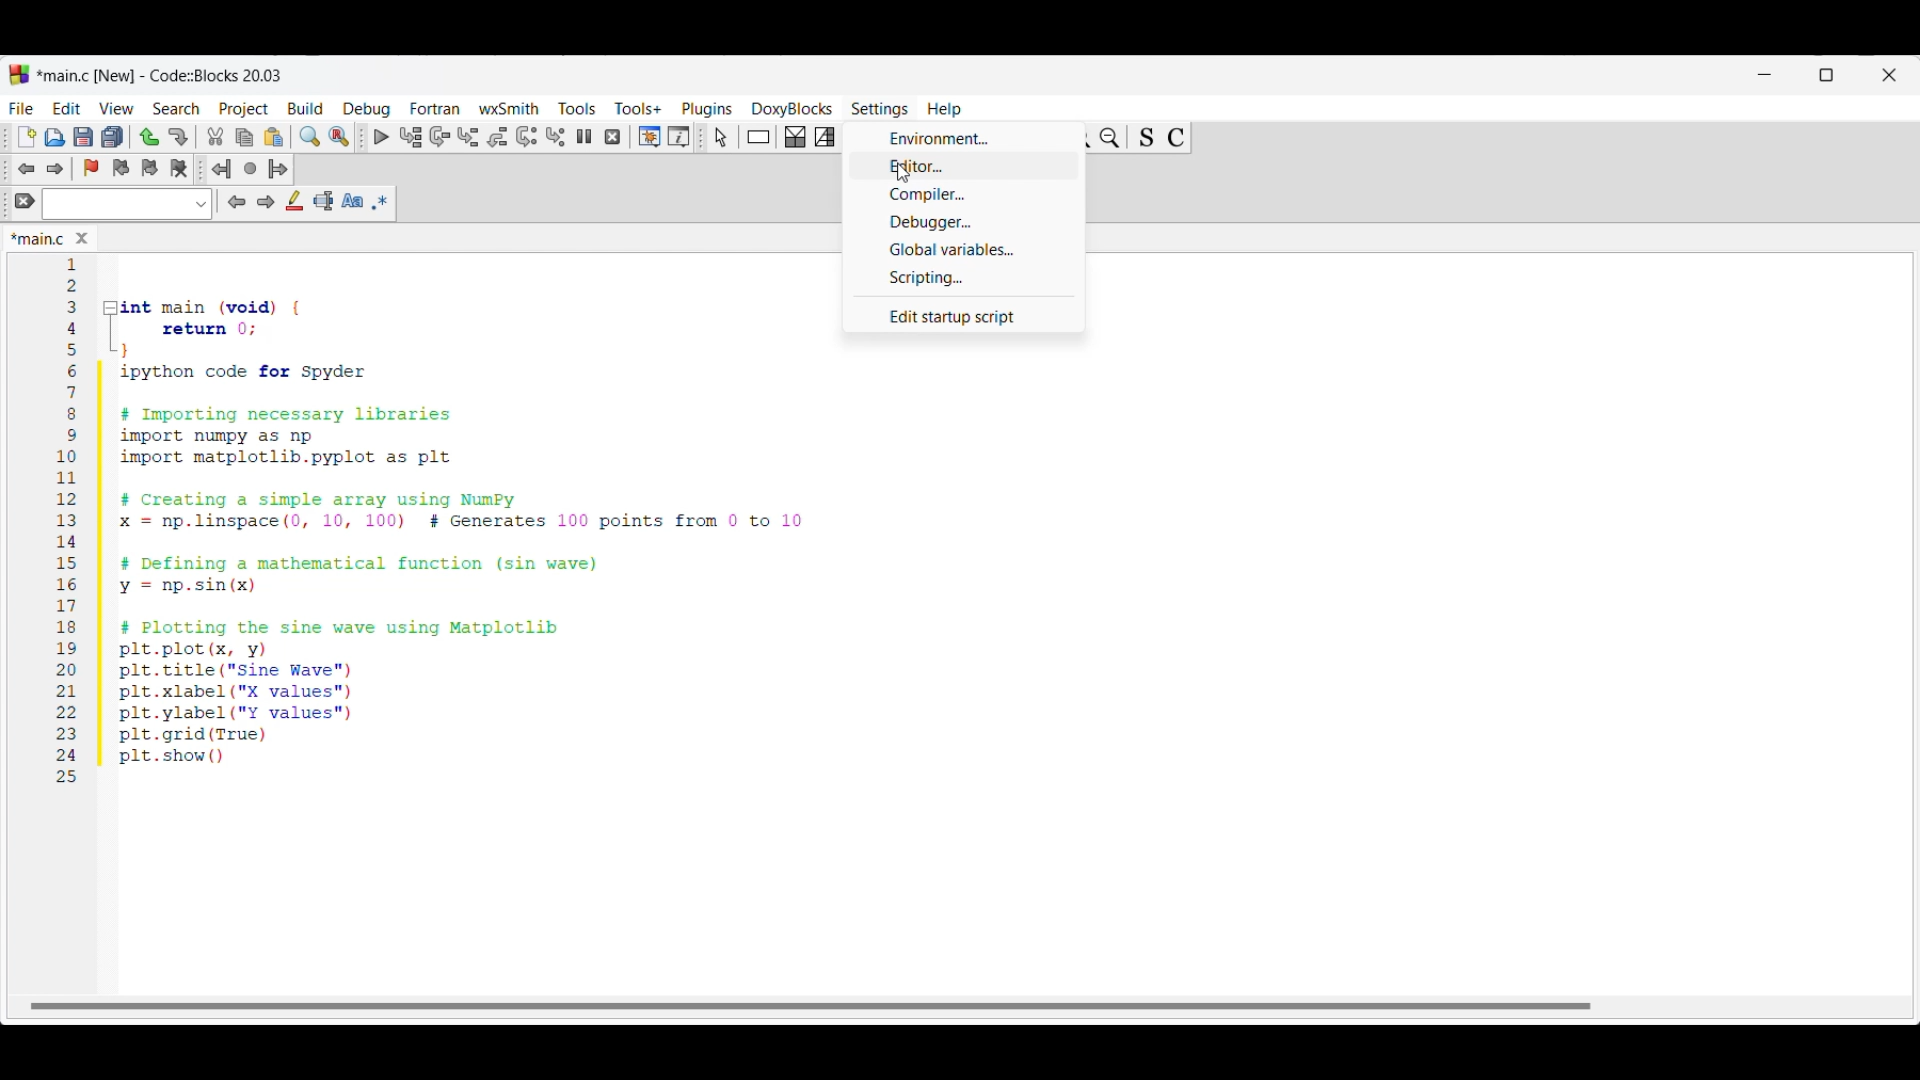 This screenshot has width=1920, height=1080. I want to click on Fortran menu , so click(435, 108).